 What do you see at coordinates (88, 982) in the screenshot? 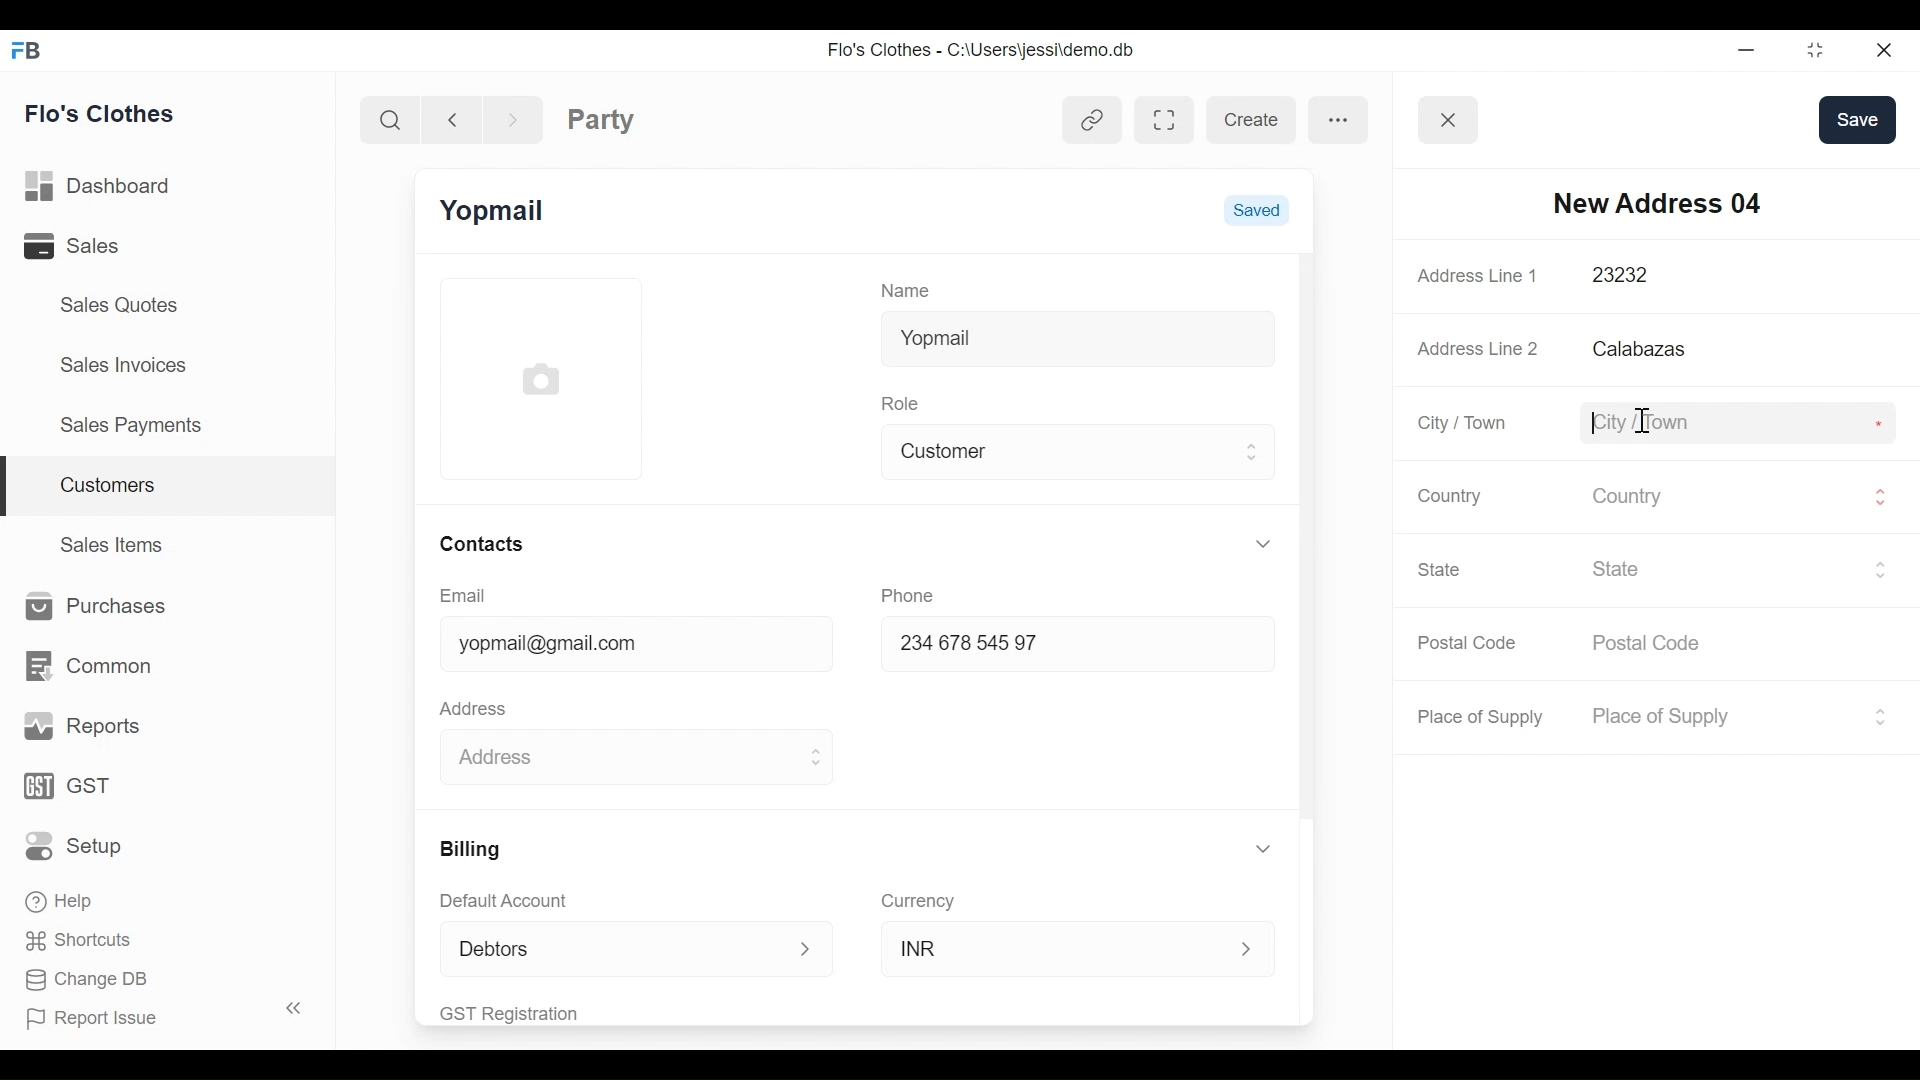
I see `Change DB` at bounding box center [88, 982].